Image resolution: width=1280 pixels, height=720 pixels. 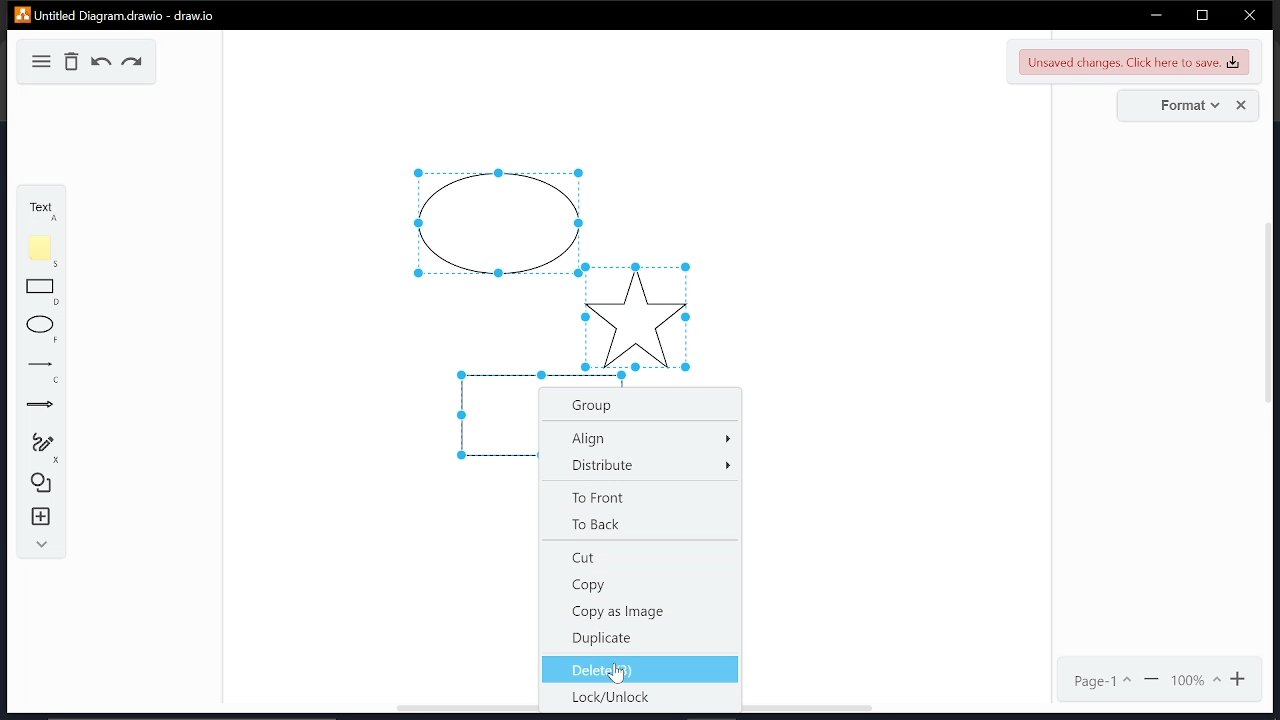 I want to click on Cursor, so click(x=619, y=676).